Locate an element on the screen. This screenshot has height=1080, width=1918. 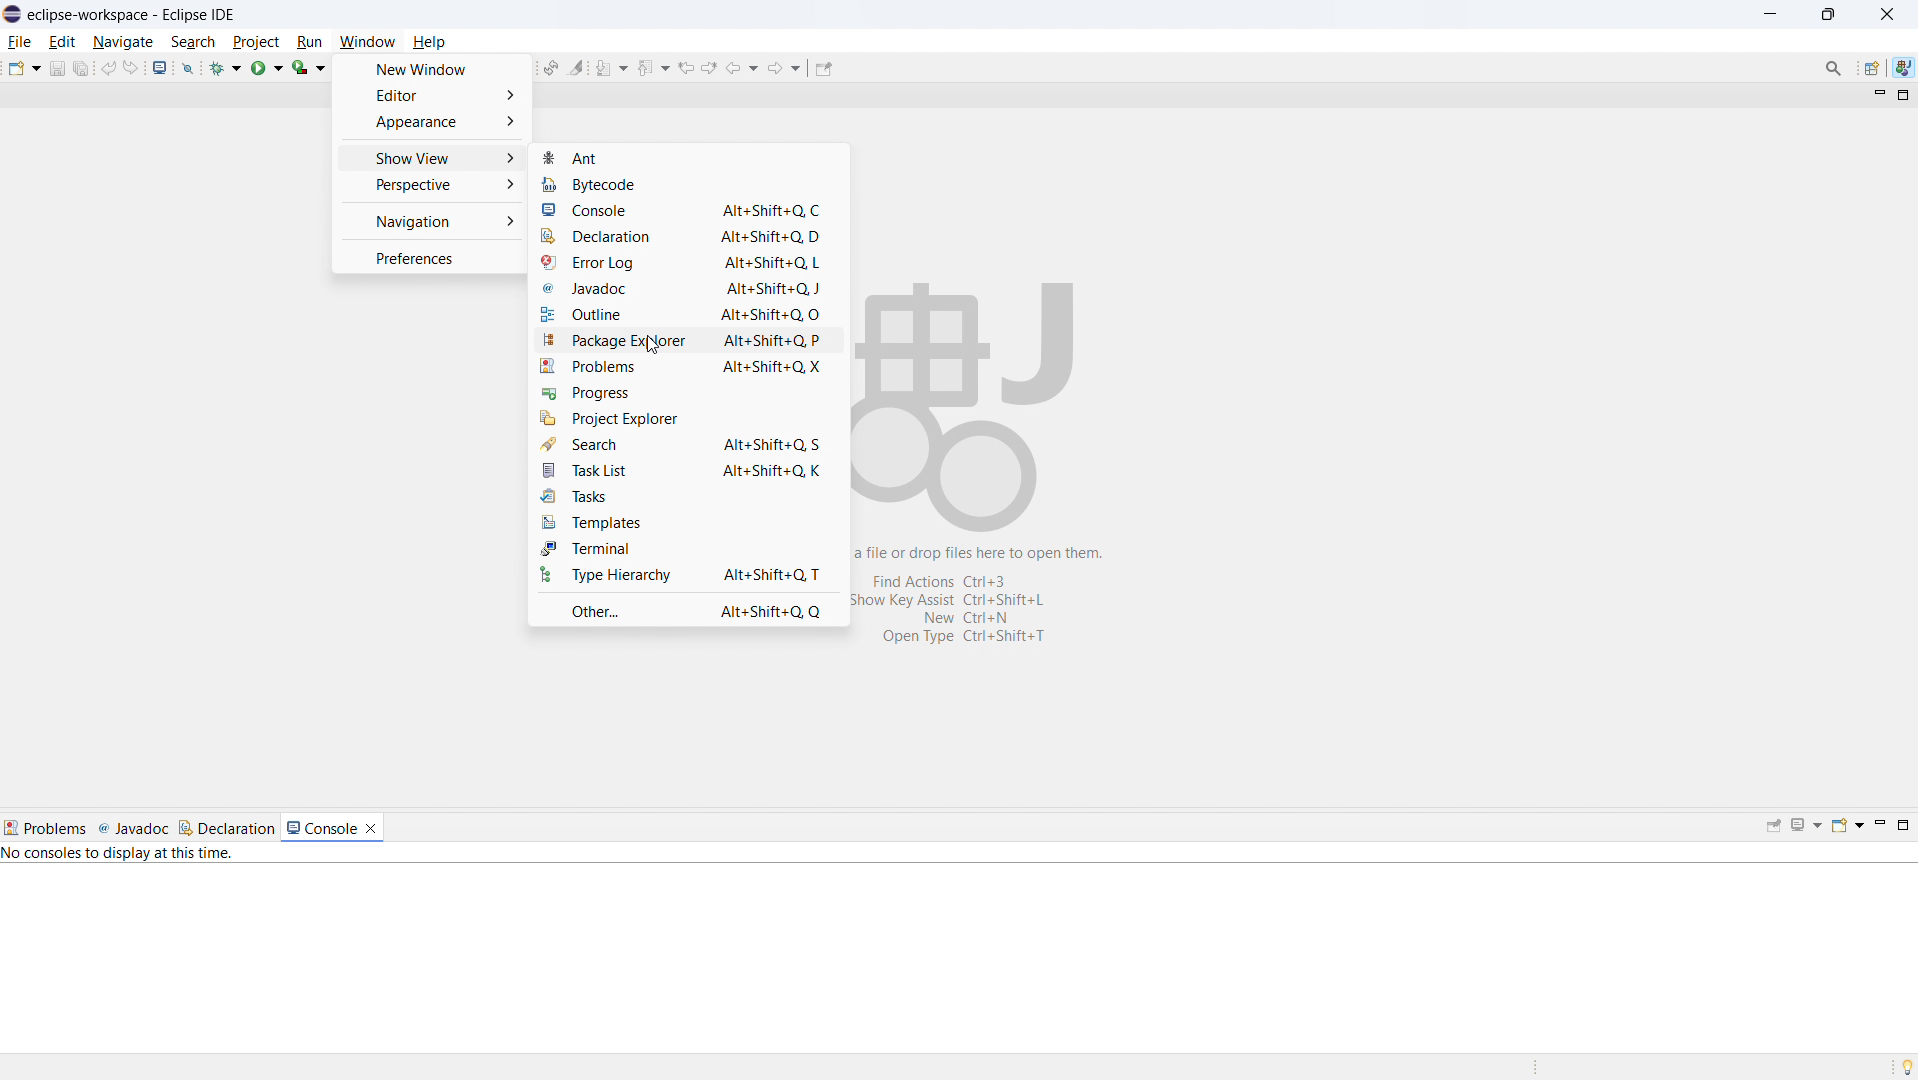
Cursor is located at coordinates (655, 345).